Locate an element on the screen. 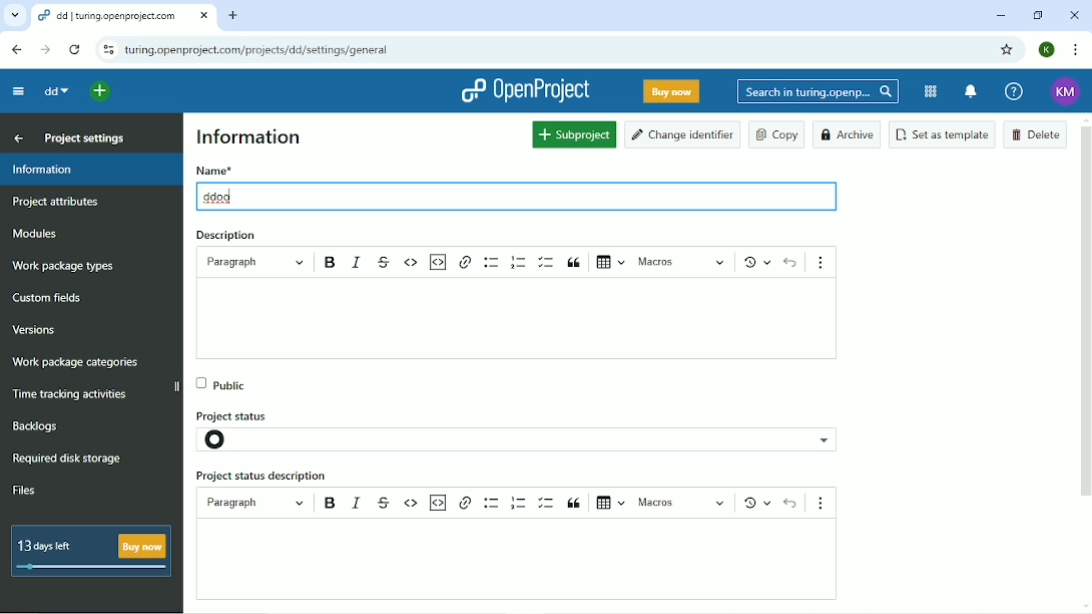 This screenshot has width=1092, height=614. Bold is located at coordinates (331, 264).